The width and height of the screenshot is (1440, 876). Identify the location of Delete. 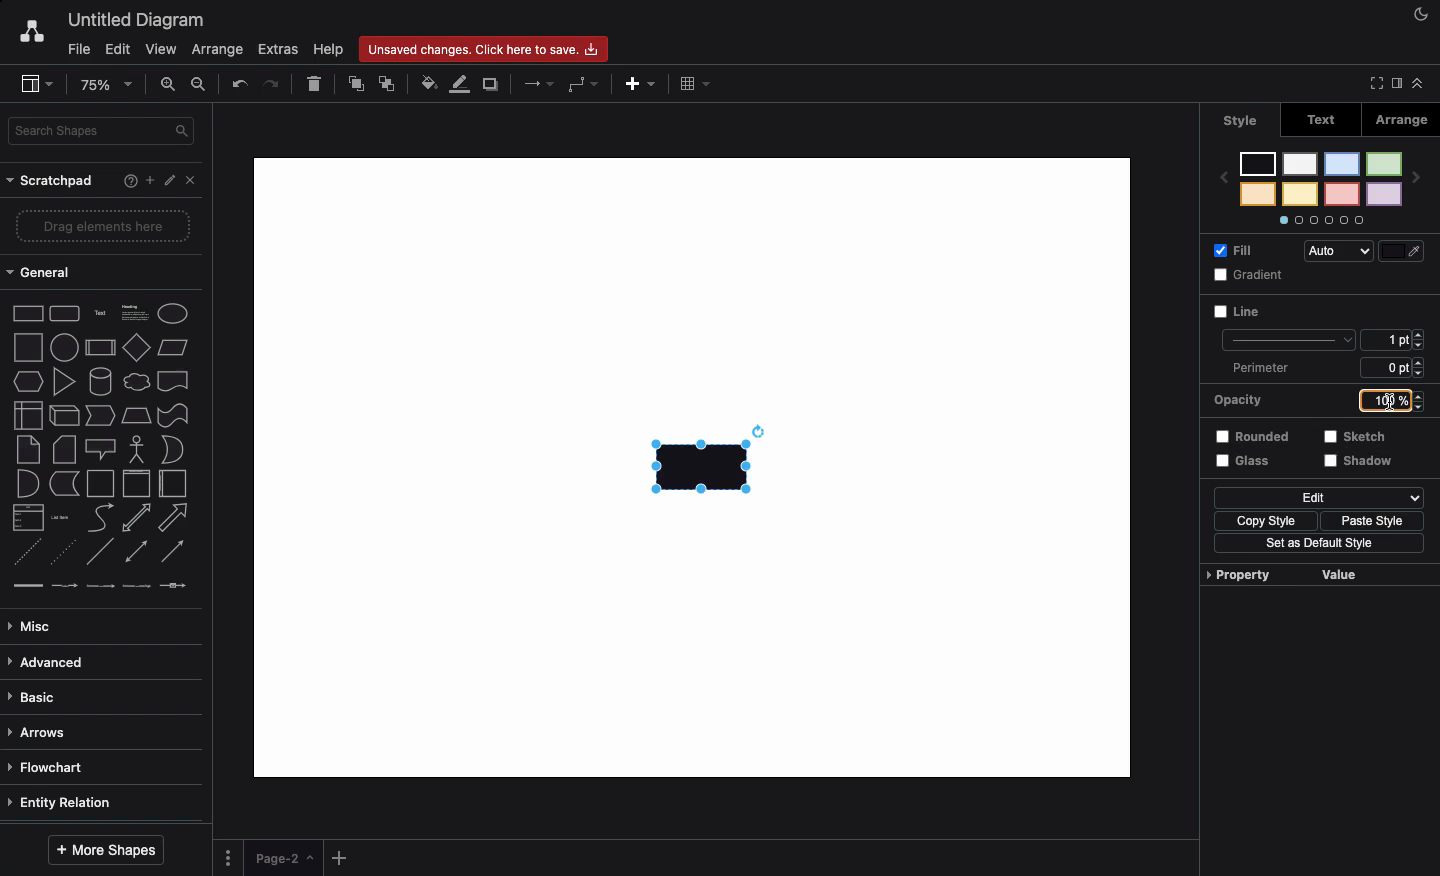
(319, 86).